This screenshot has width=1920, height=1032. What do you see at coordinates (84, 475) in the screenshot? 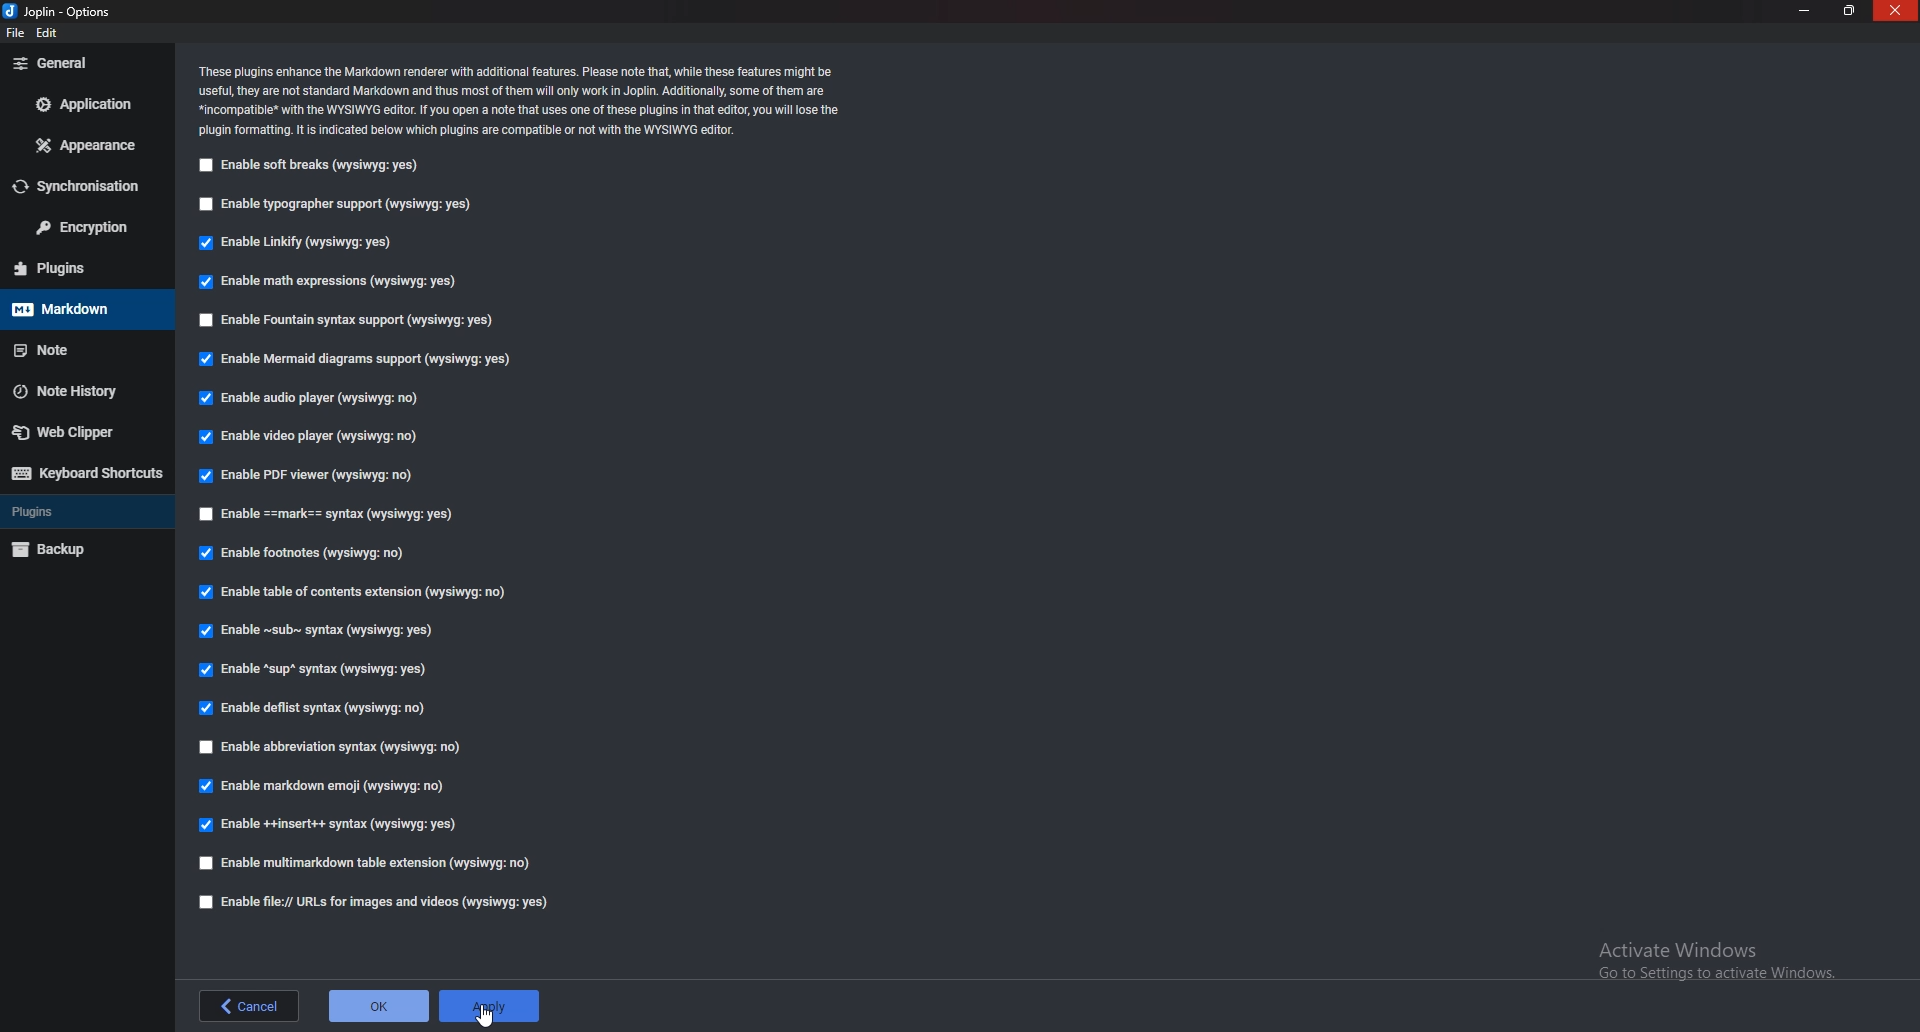
I see `Keyboard shortcuts` at bounding box center [84, 475].